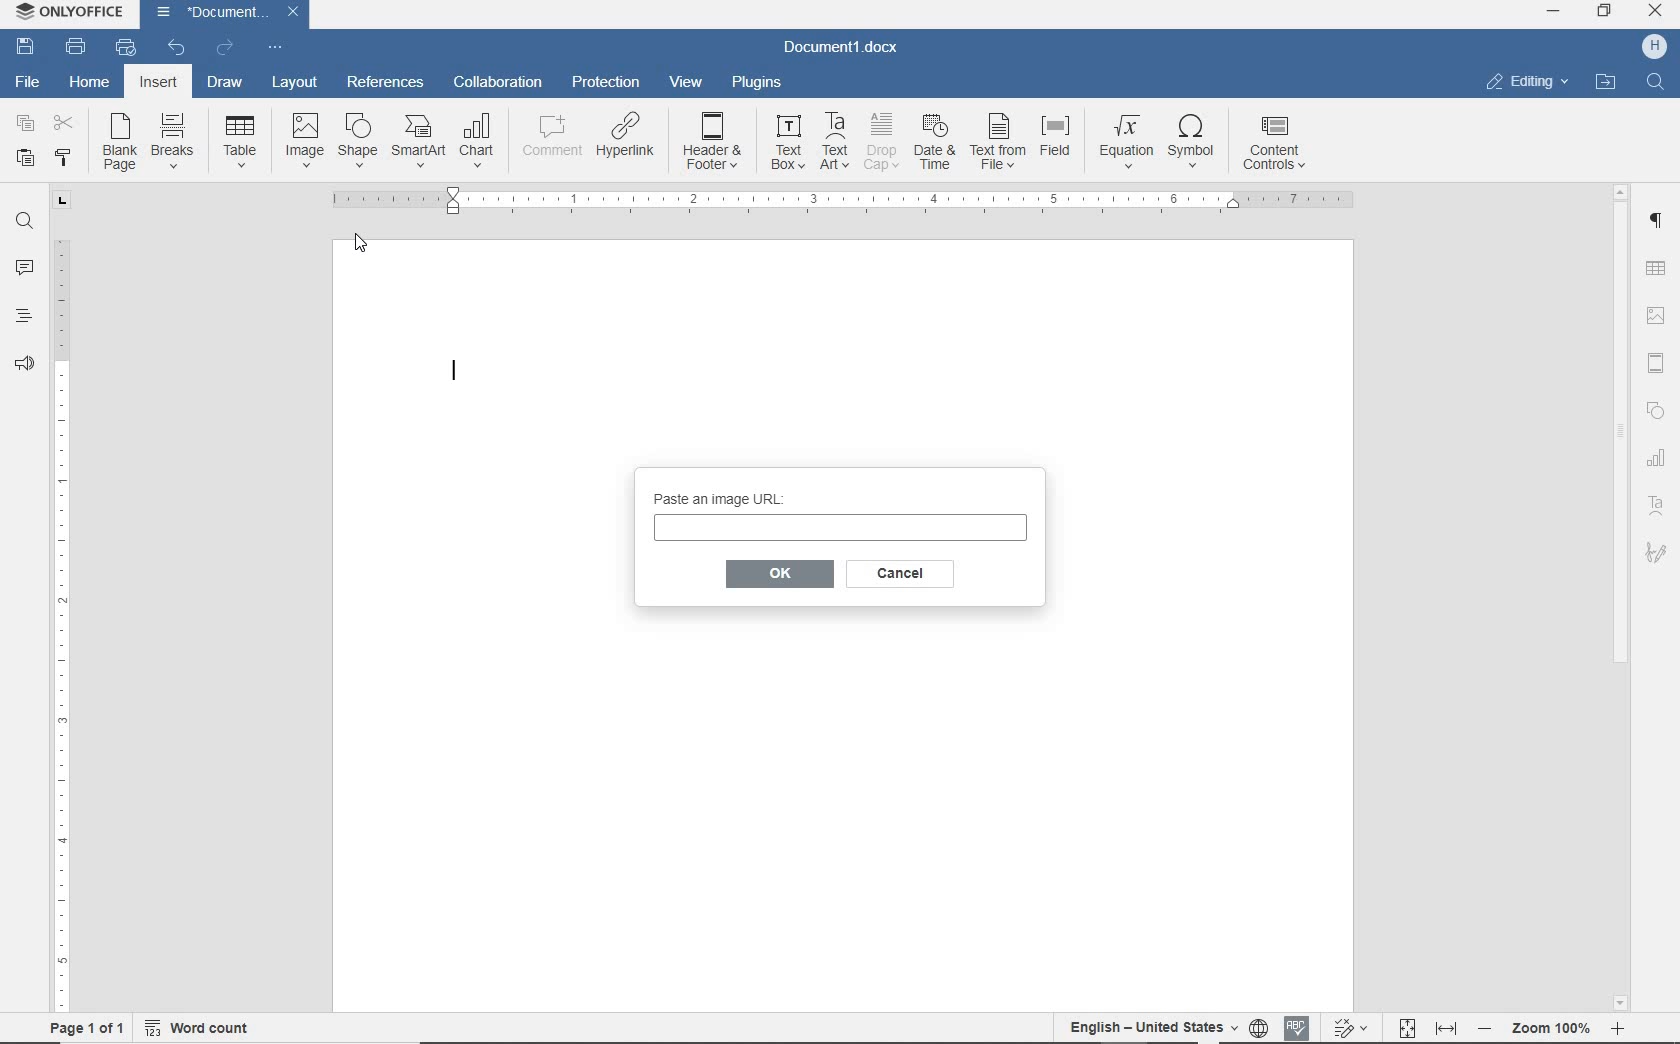 The width and height of the screenshot is (1680, 1044). I want to click on symbol, so click(1194, 141).